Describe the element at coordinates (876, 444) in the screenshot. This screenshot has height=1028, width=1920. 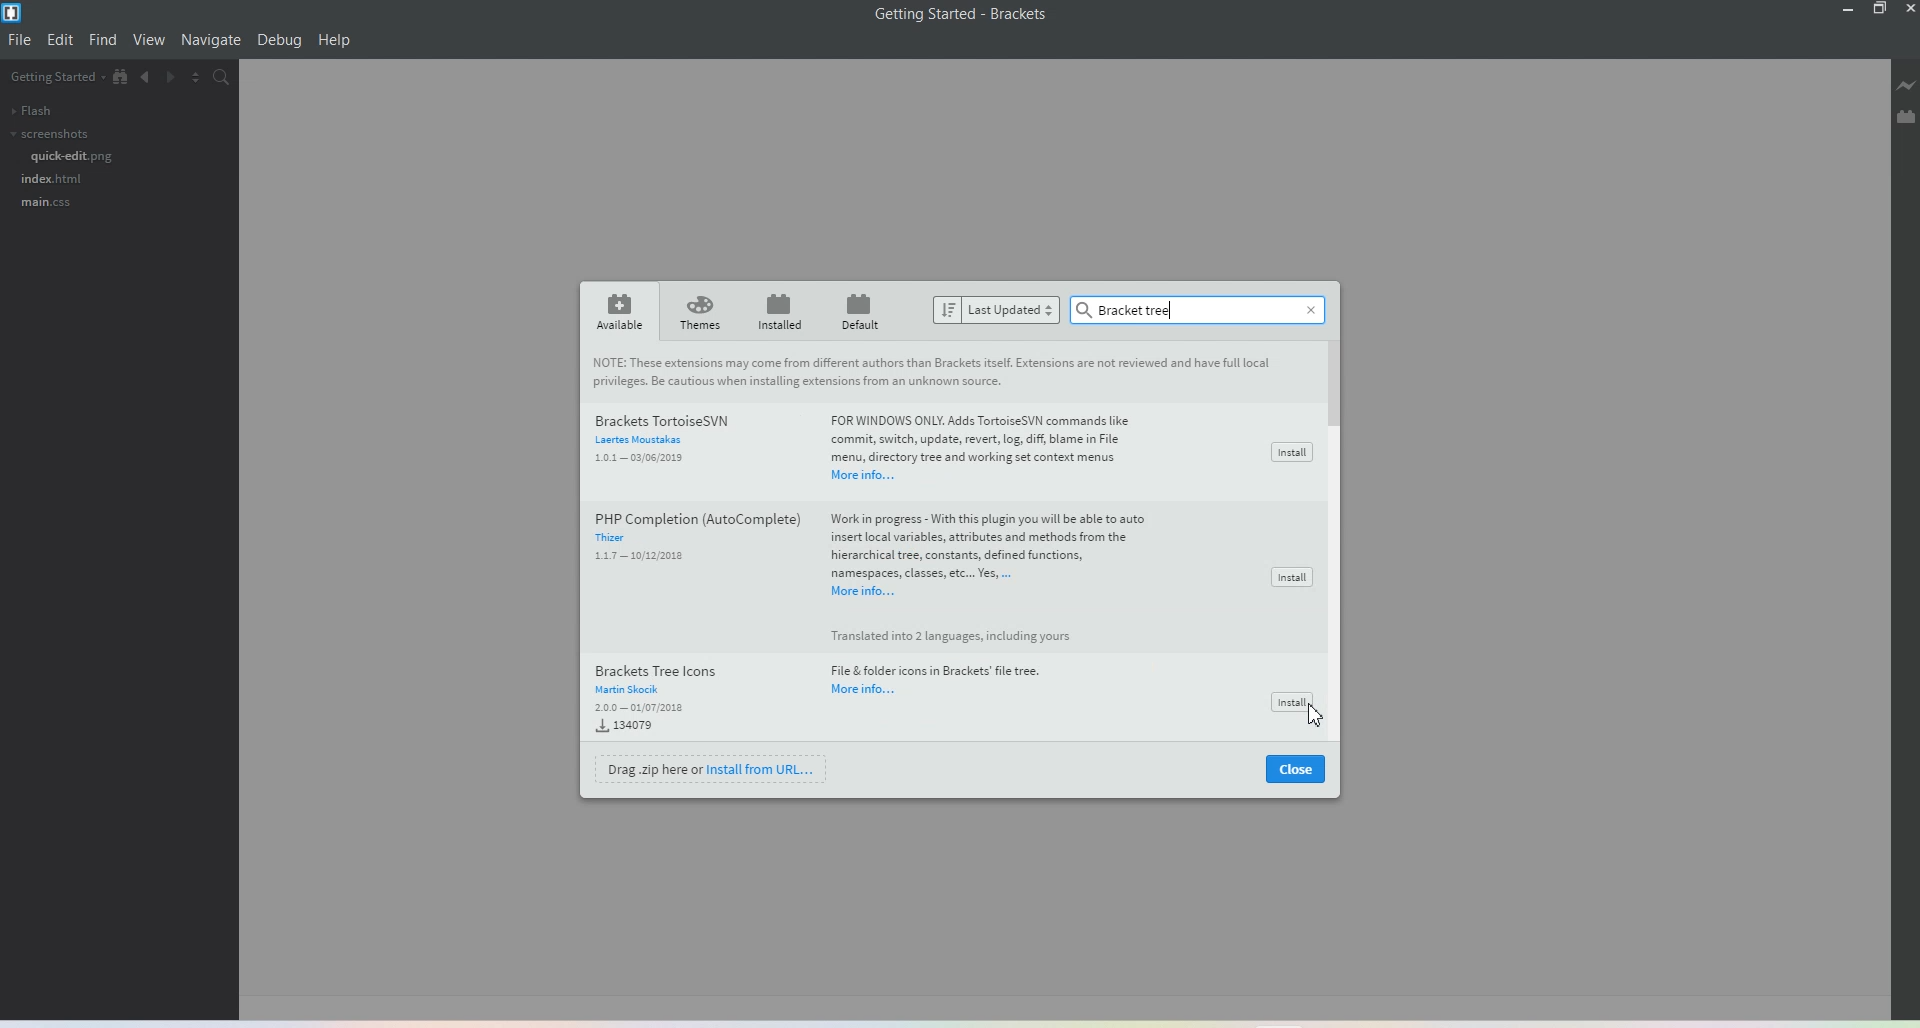
I see `Brackets TortoiseSVN` at that location.